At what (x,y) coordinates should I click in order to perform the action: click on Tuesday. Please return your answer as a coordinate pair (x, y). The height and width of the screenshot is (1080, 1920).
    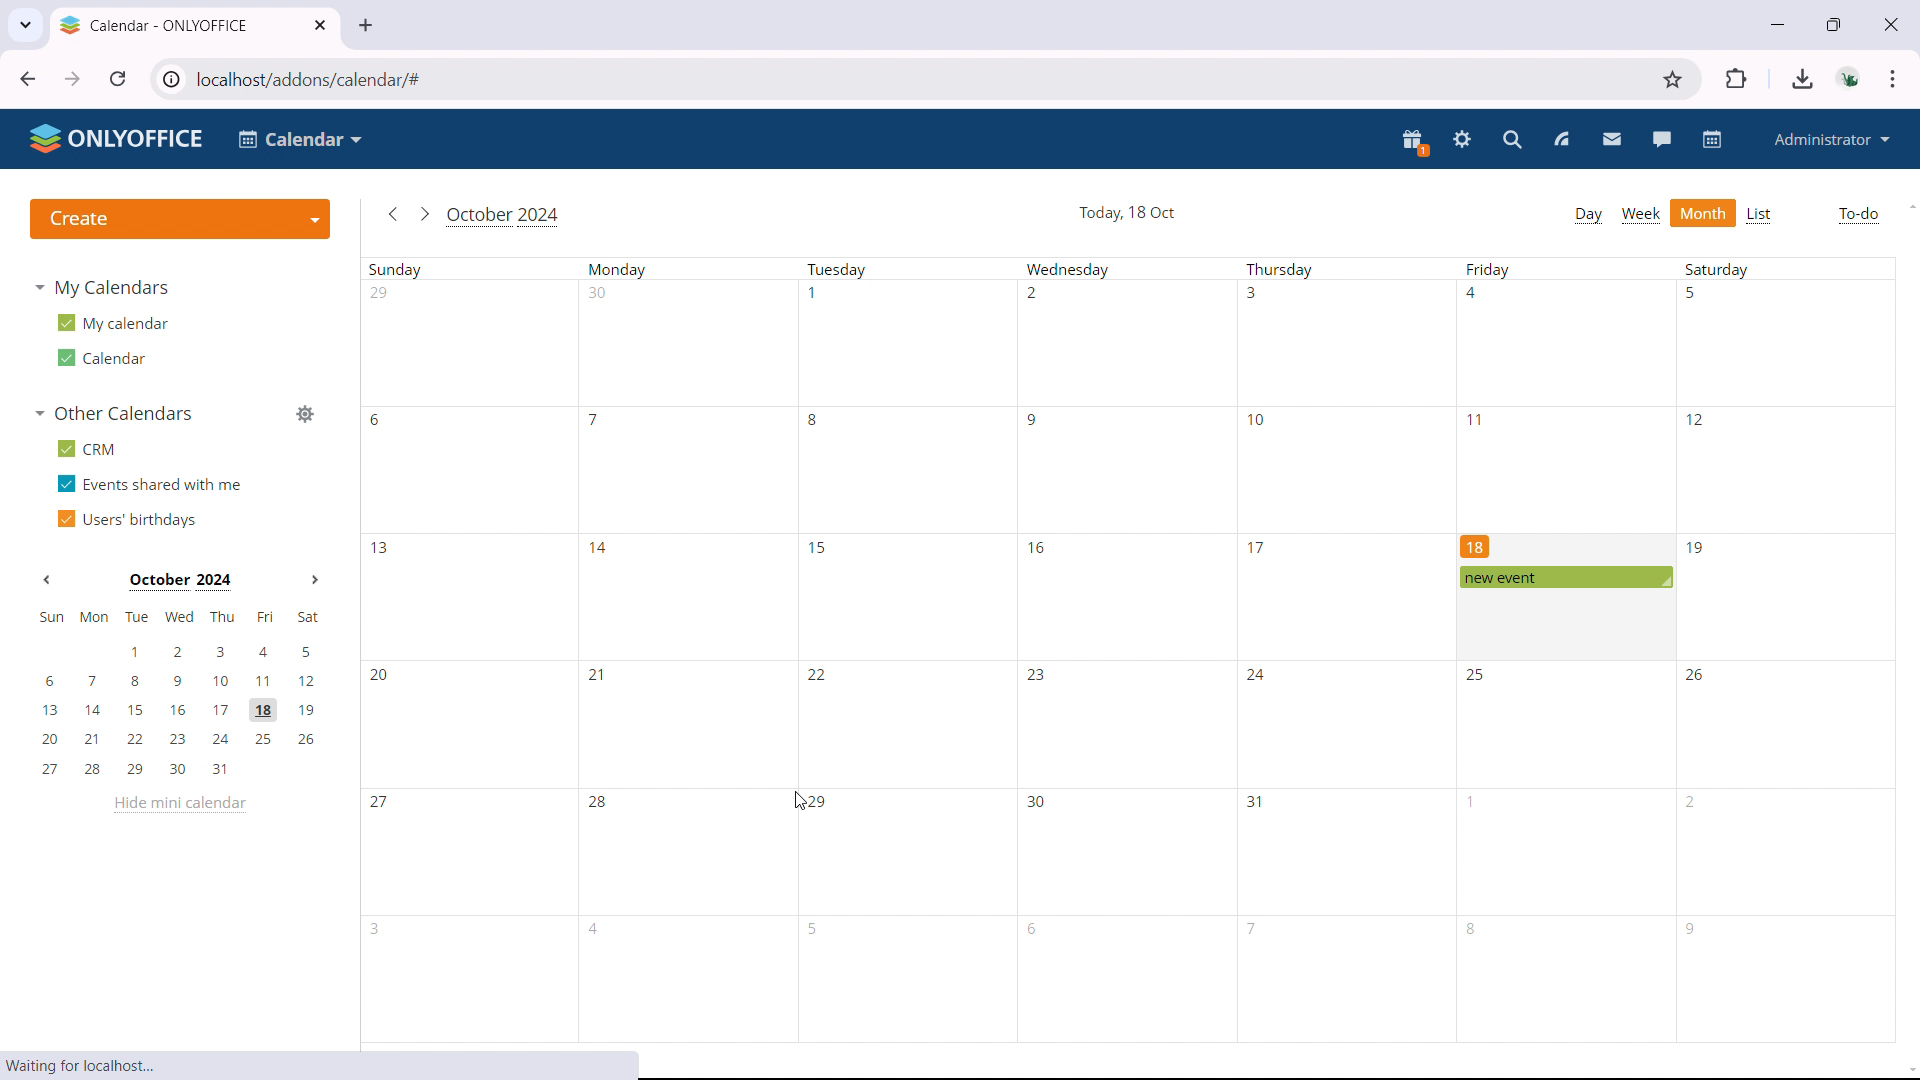
    Looking at the image, I should click on (839, 270).